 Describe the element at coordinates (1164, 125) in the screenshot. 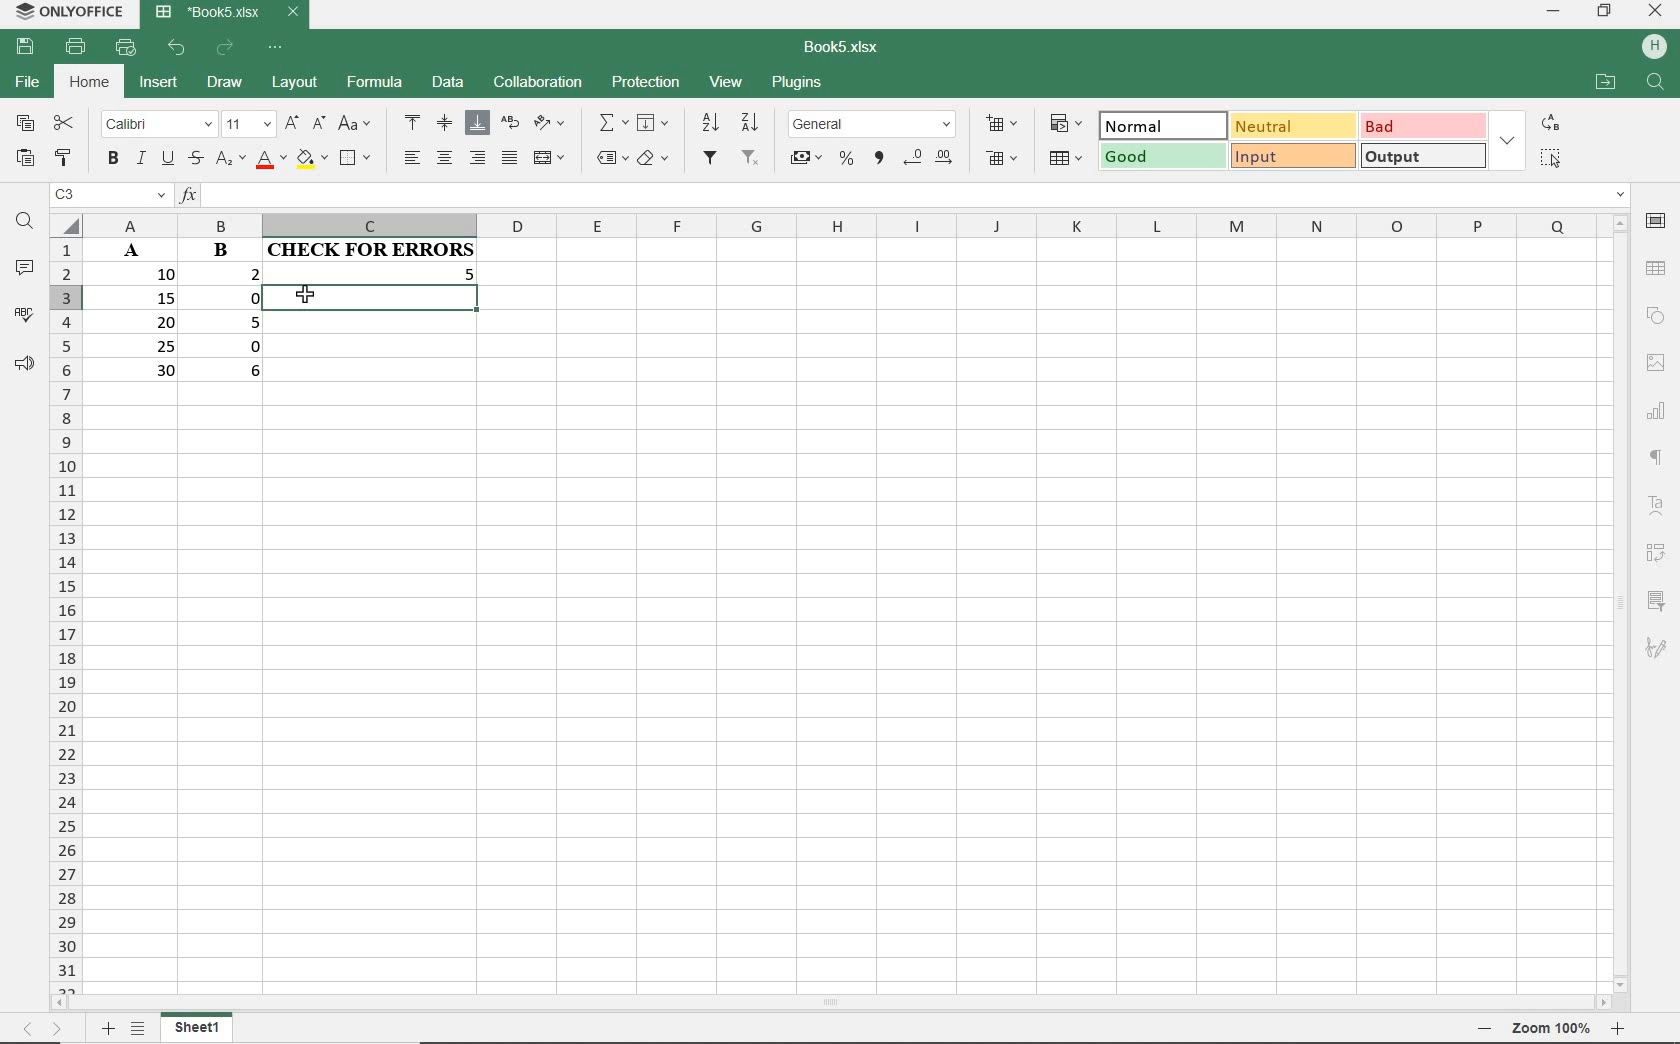

I see `NORMAL` at that location.